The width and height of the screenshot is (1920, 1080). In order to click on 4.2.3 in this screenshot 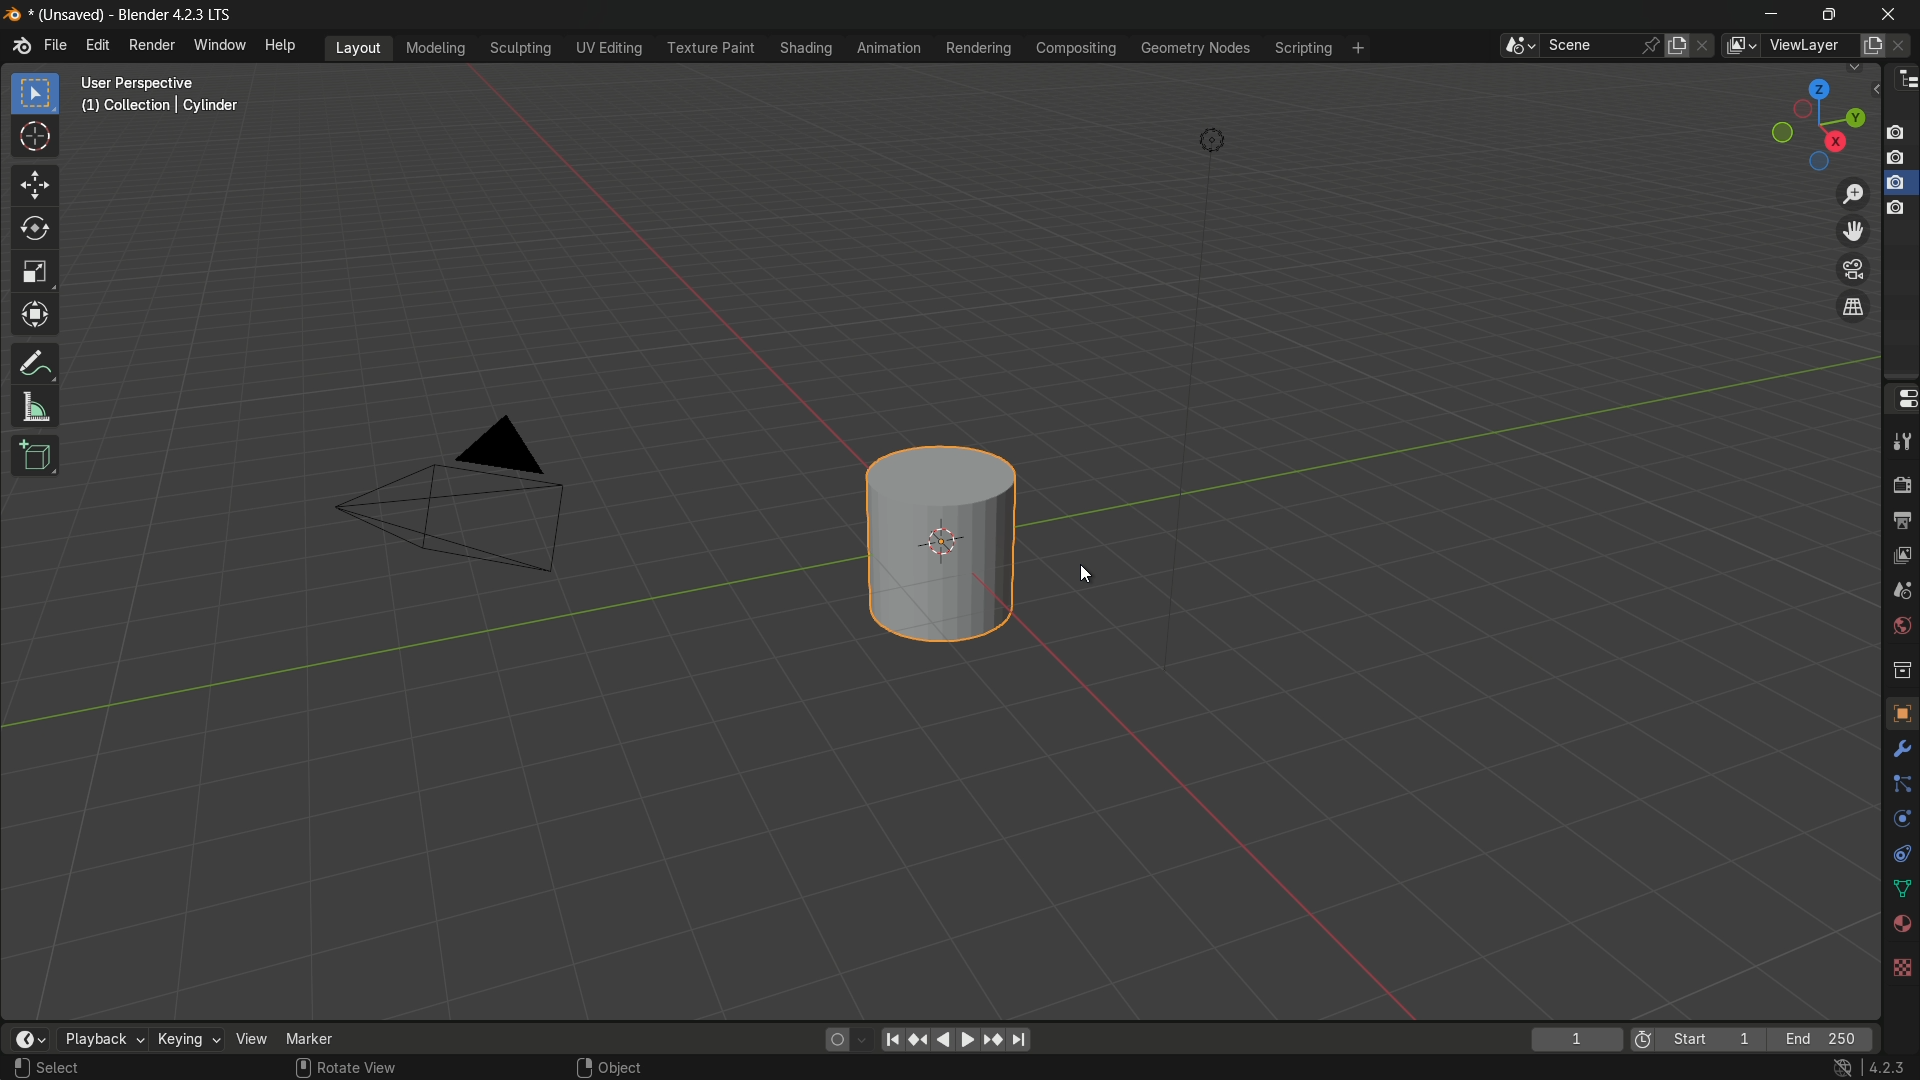, I will do `click(1890, 1066)`.